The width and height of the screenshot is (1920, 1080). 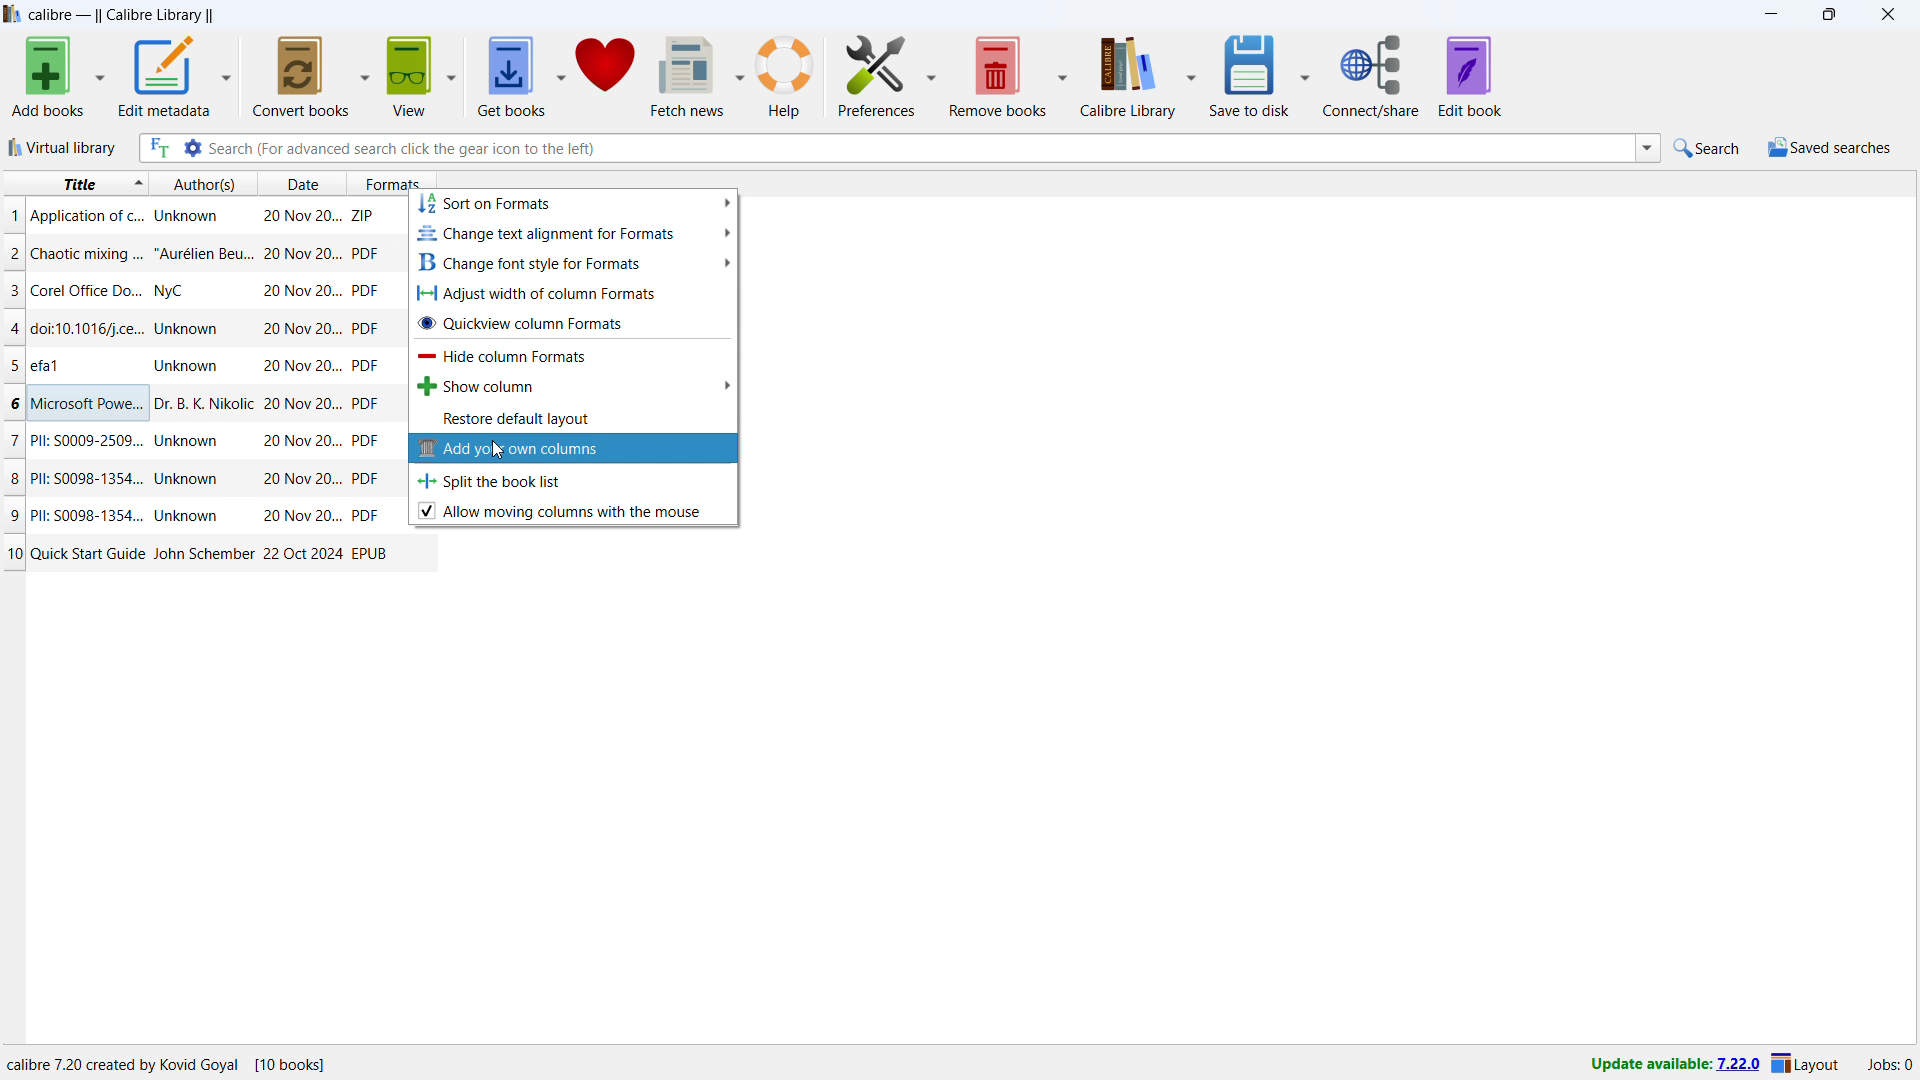 What do you see at coordinates (784, 75) in the screenshot?
I see `help` at bounding box center [784, 75].